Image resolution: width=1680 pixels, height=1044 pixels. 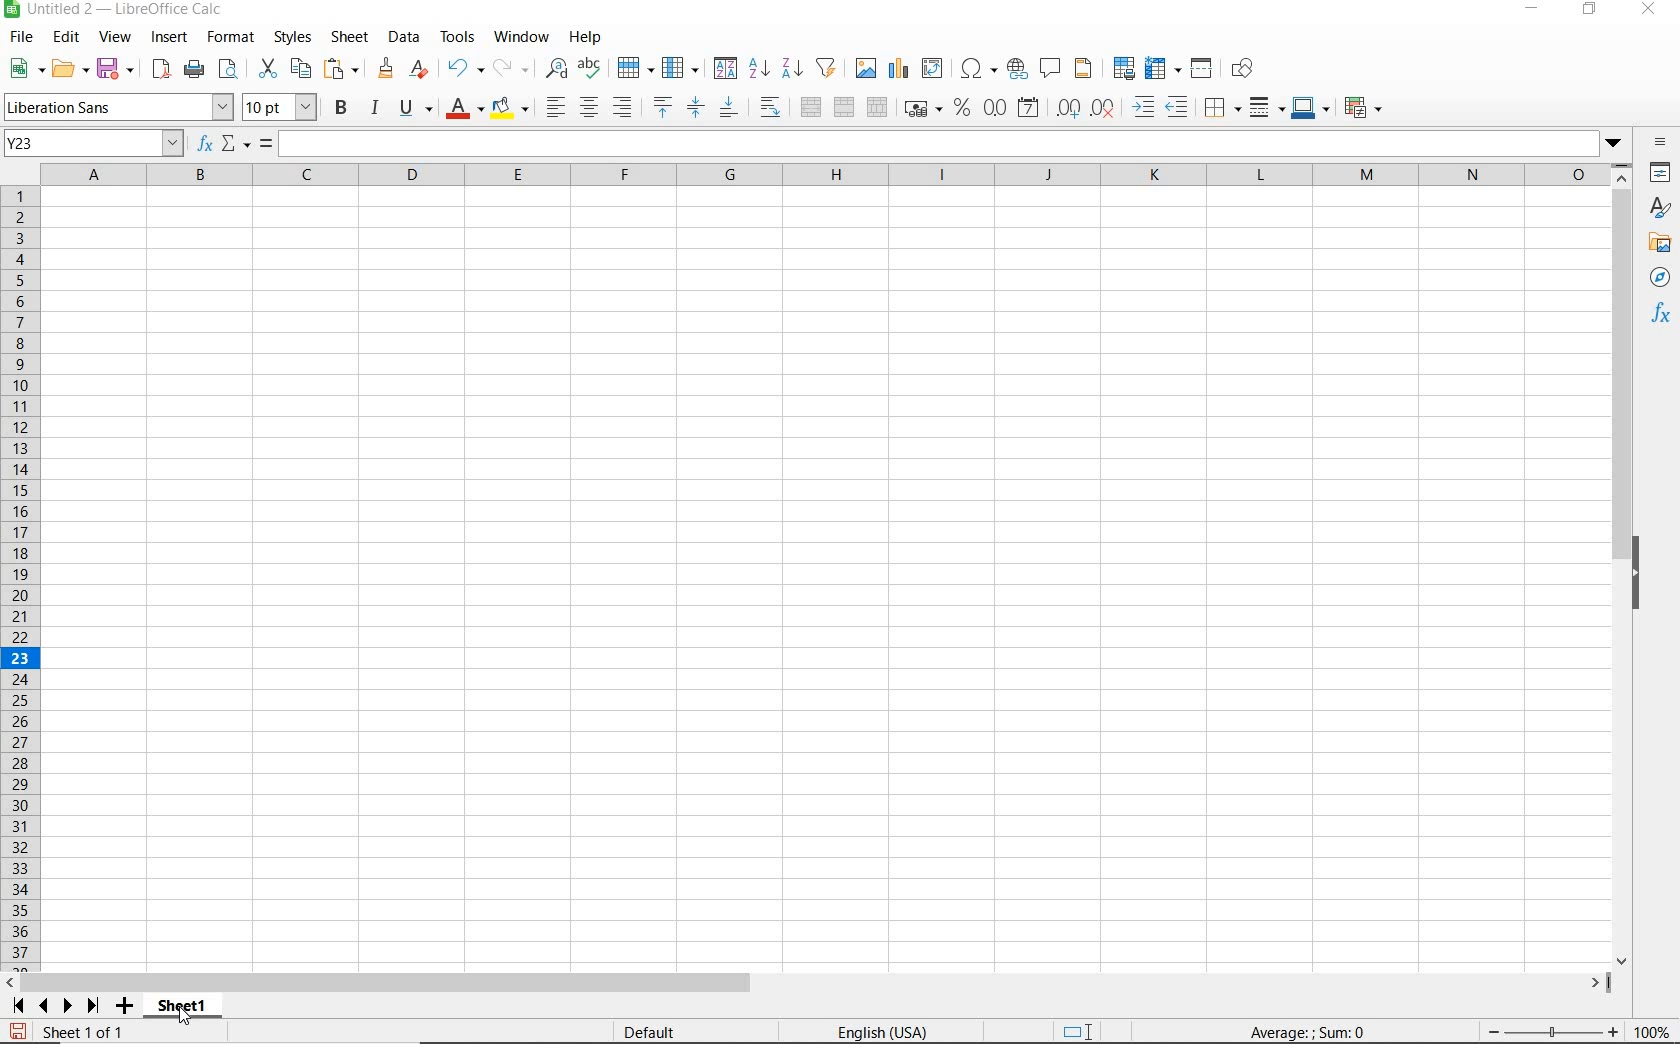 What do you see at coordinates (1552, 1033) in the screenshot?
I see `ZOOM OUT OR ZOOM IN` at bounding box center [1552, 1033].